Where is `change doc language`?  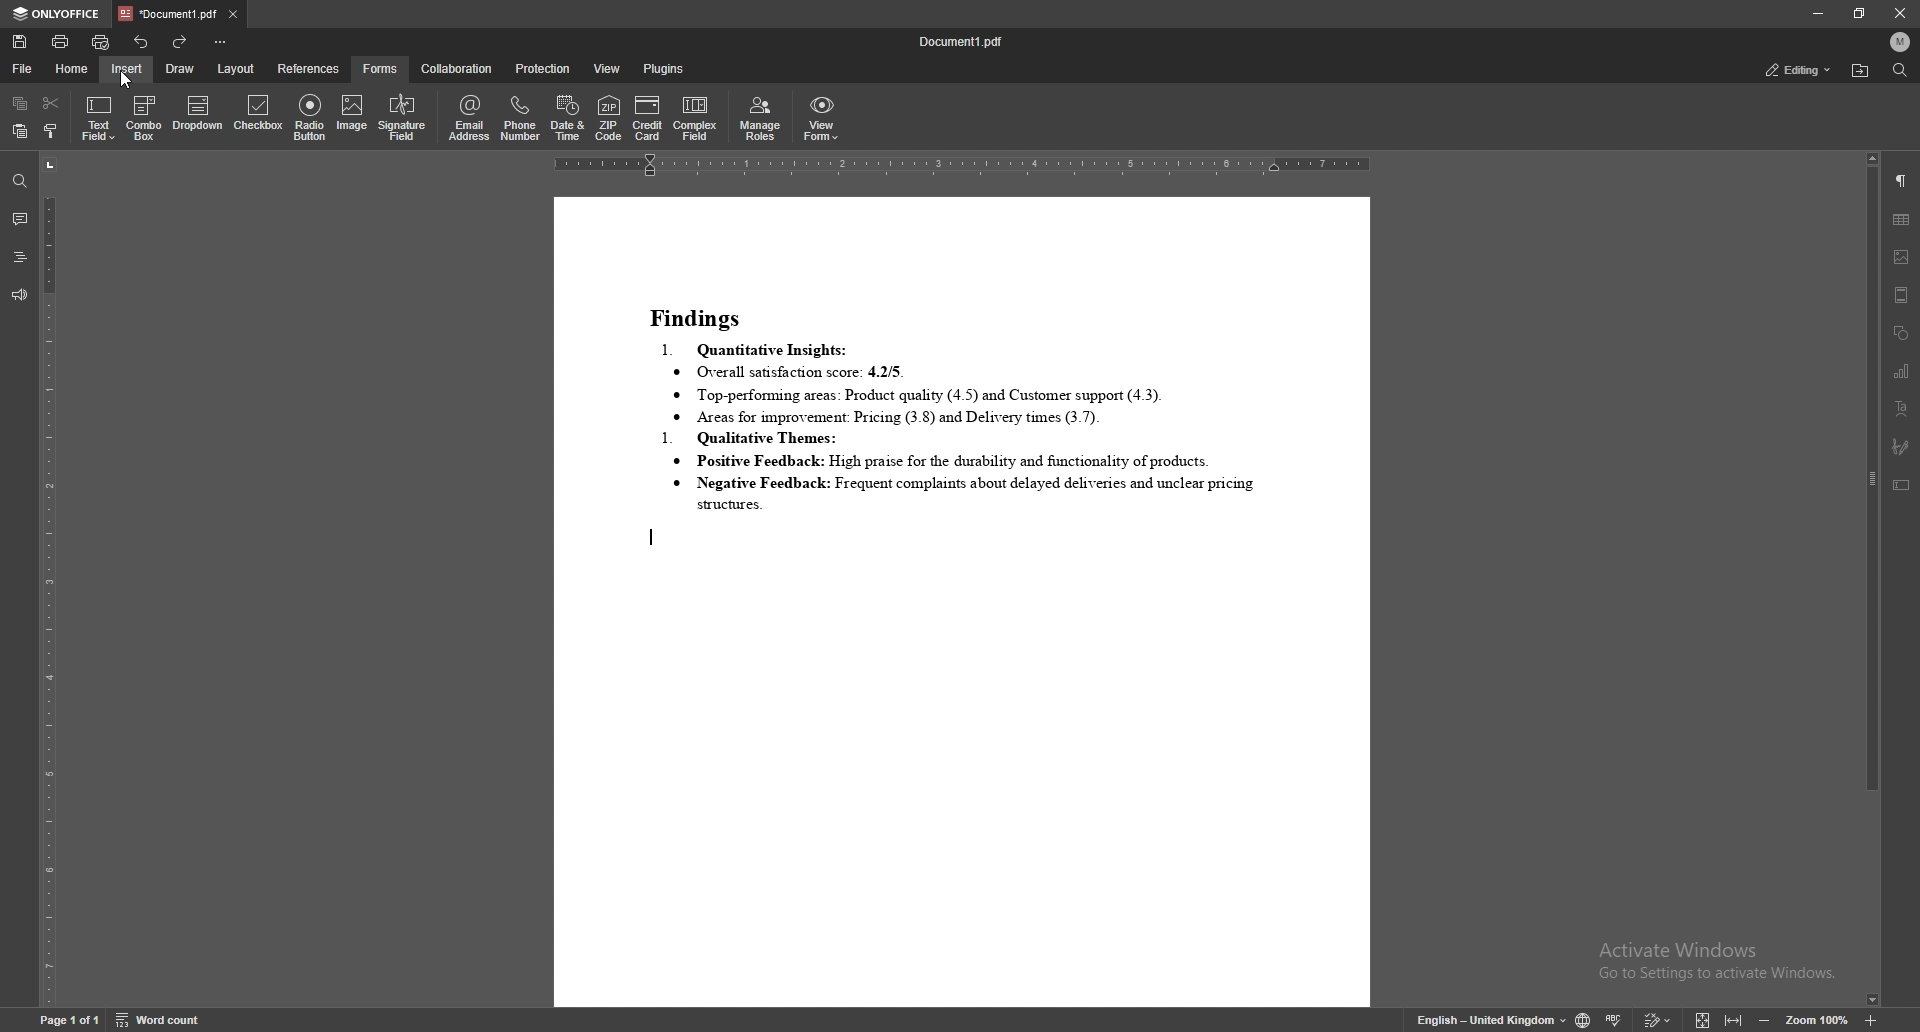
change doc language is located at coordinates (1582, 1020).